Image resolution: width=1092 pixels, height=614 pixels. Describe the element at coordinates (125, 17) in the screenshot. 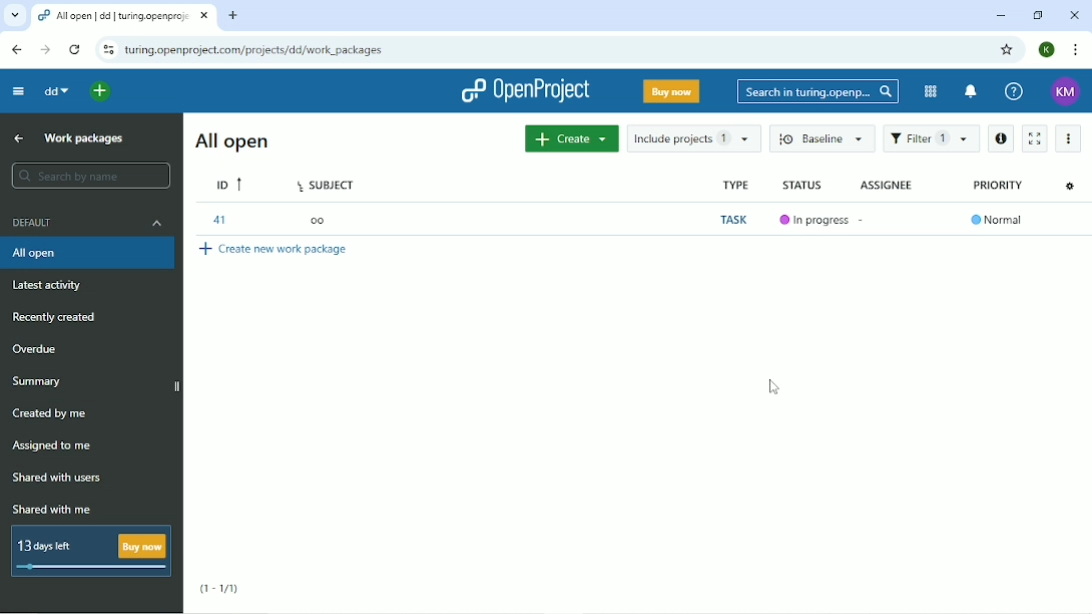

I see `All | dd | turing.openproject.com ` at that location.